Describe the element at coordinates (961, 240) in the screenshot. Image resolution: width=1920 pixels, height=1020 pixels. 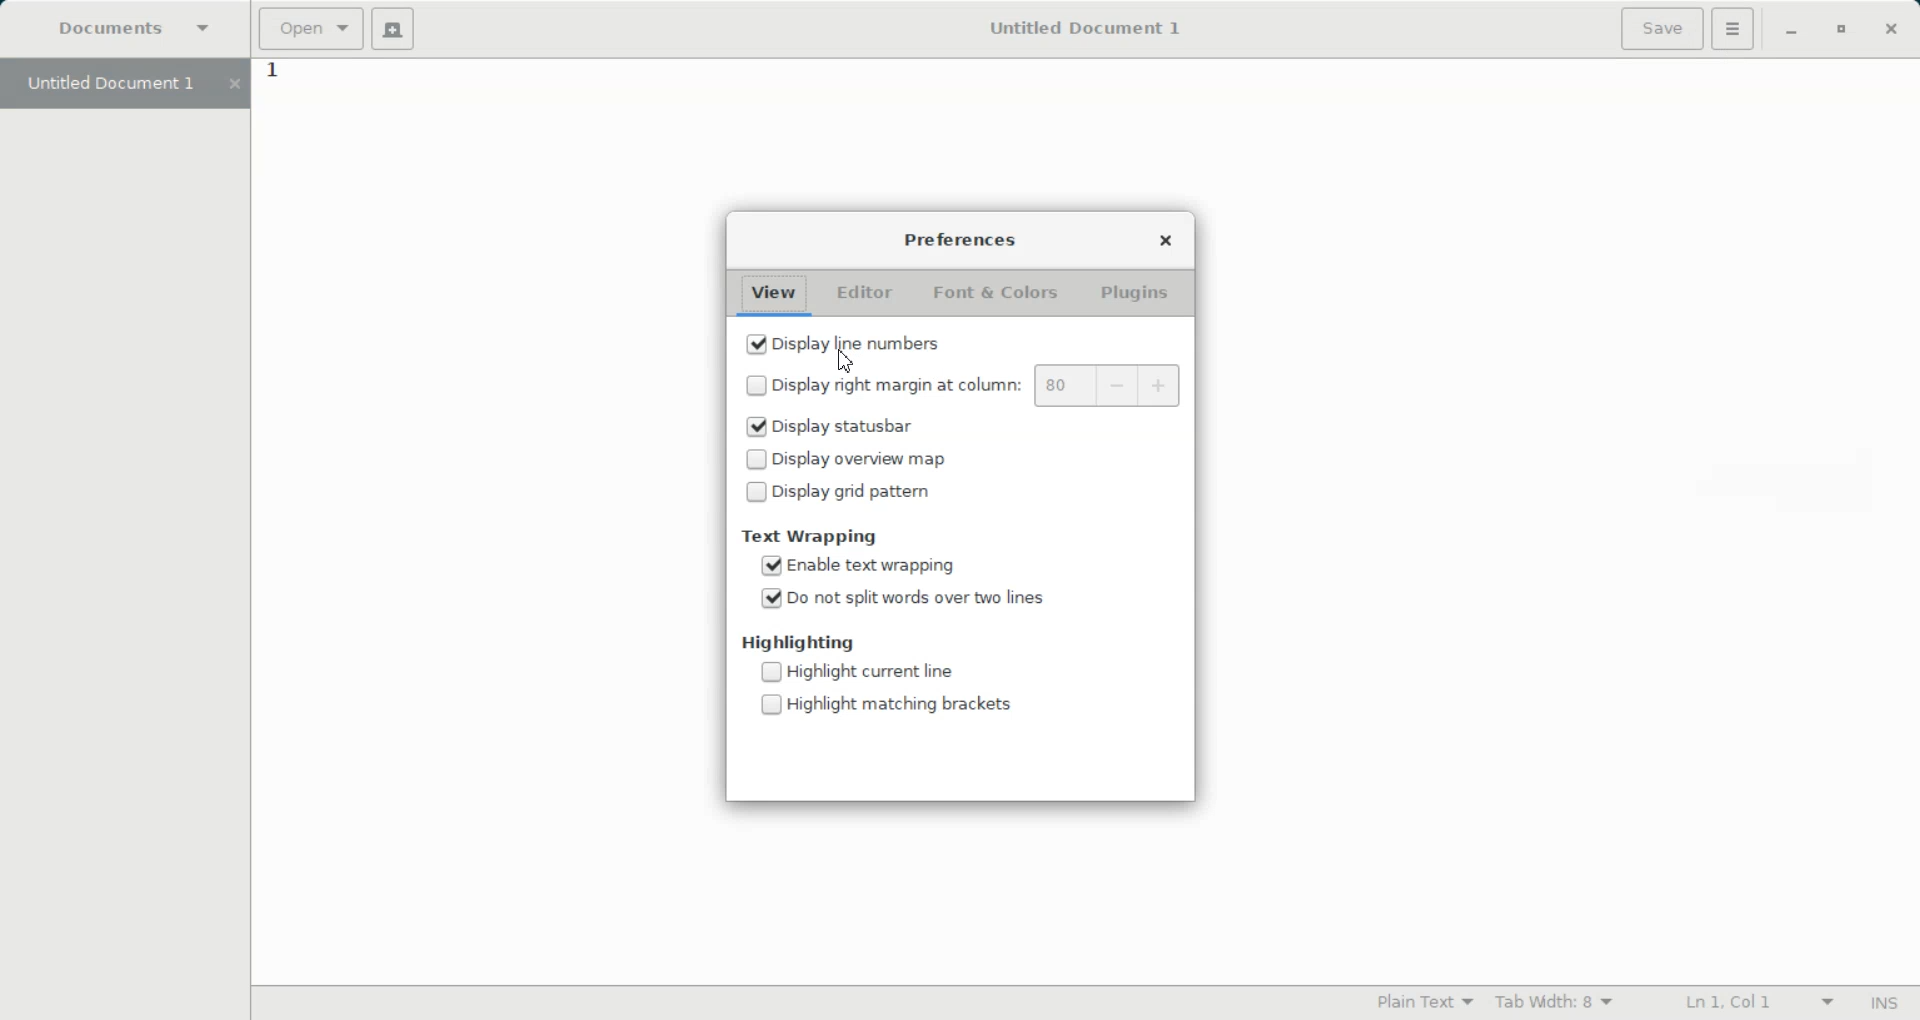
I see `Preferences` at that location.